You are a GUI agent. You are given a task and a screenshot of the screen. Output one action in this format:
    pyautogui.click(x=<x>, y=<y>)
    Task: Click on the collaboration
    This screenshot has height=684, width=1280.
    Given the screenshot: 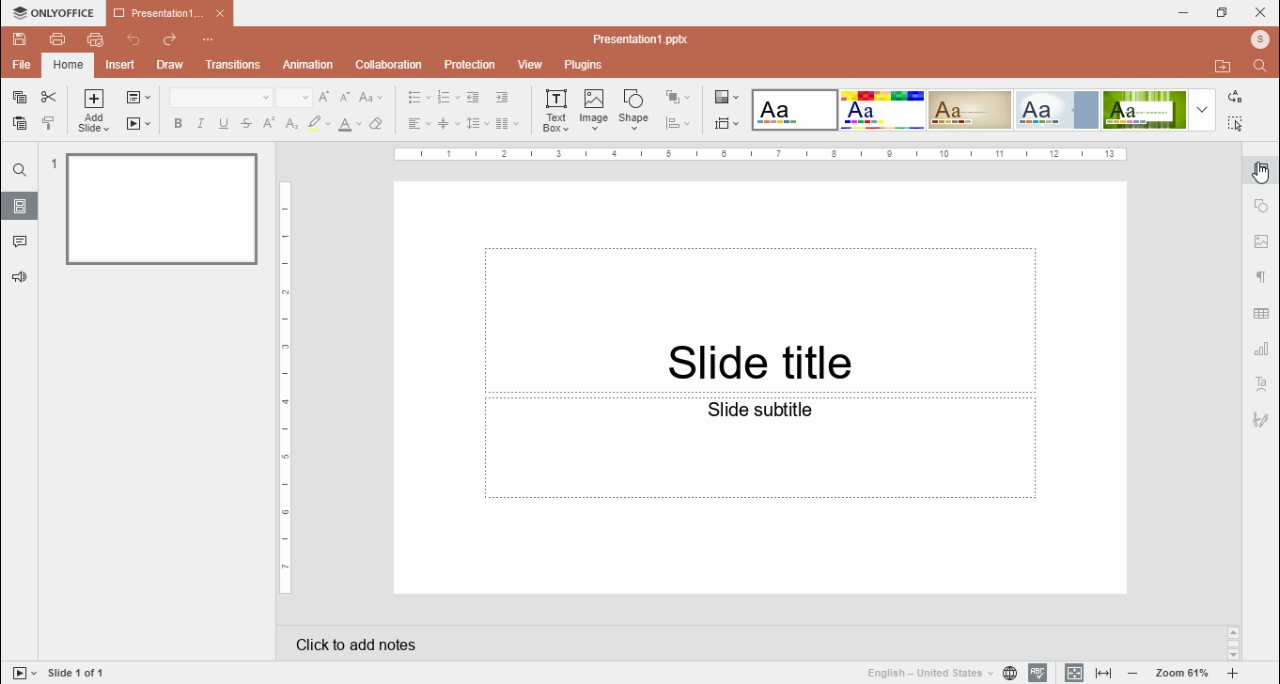 What is the action you would take?
    pyautogui.click(x=389, y=64)
    